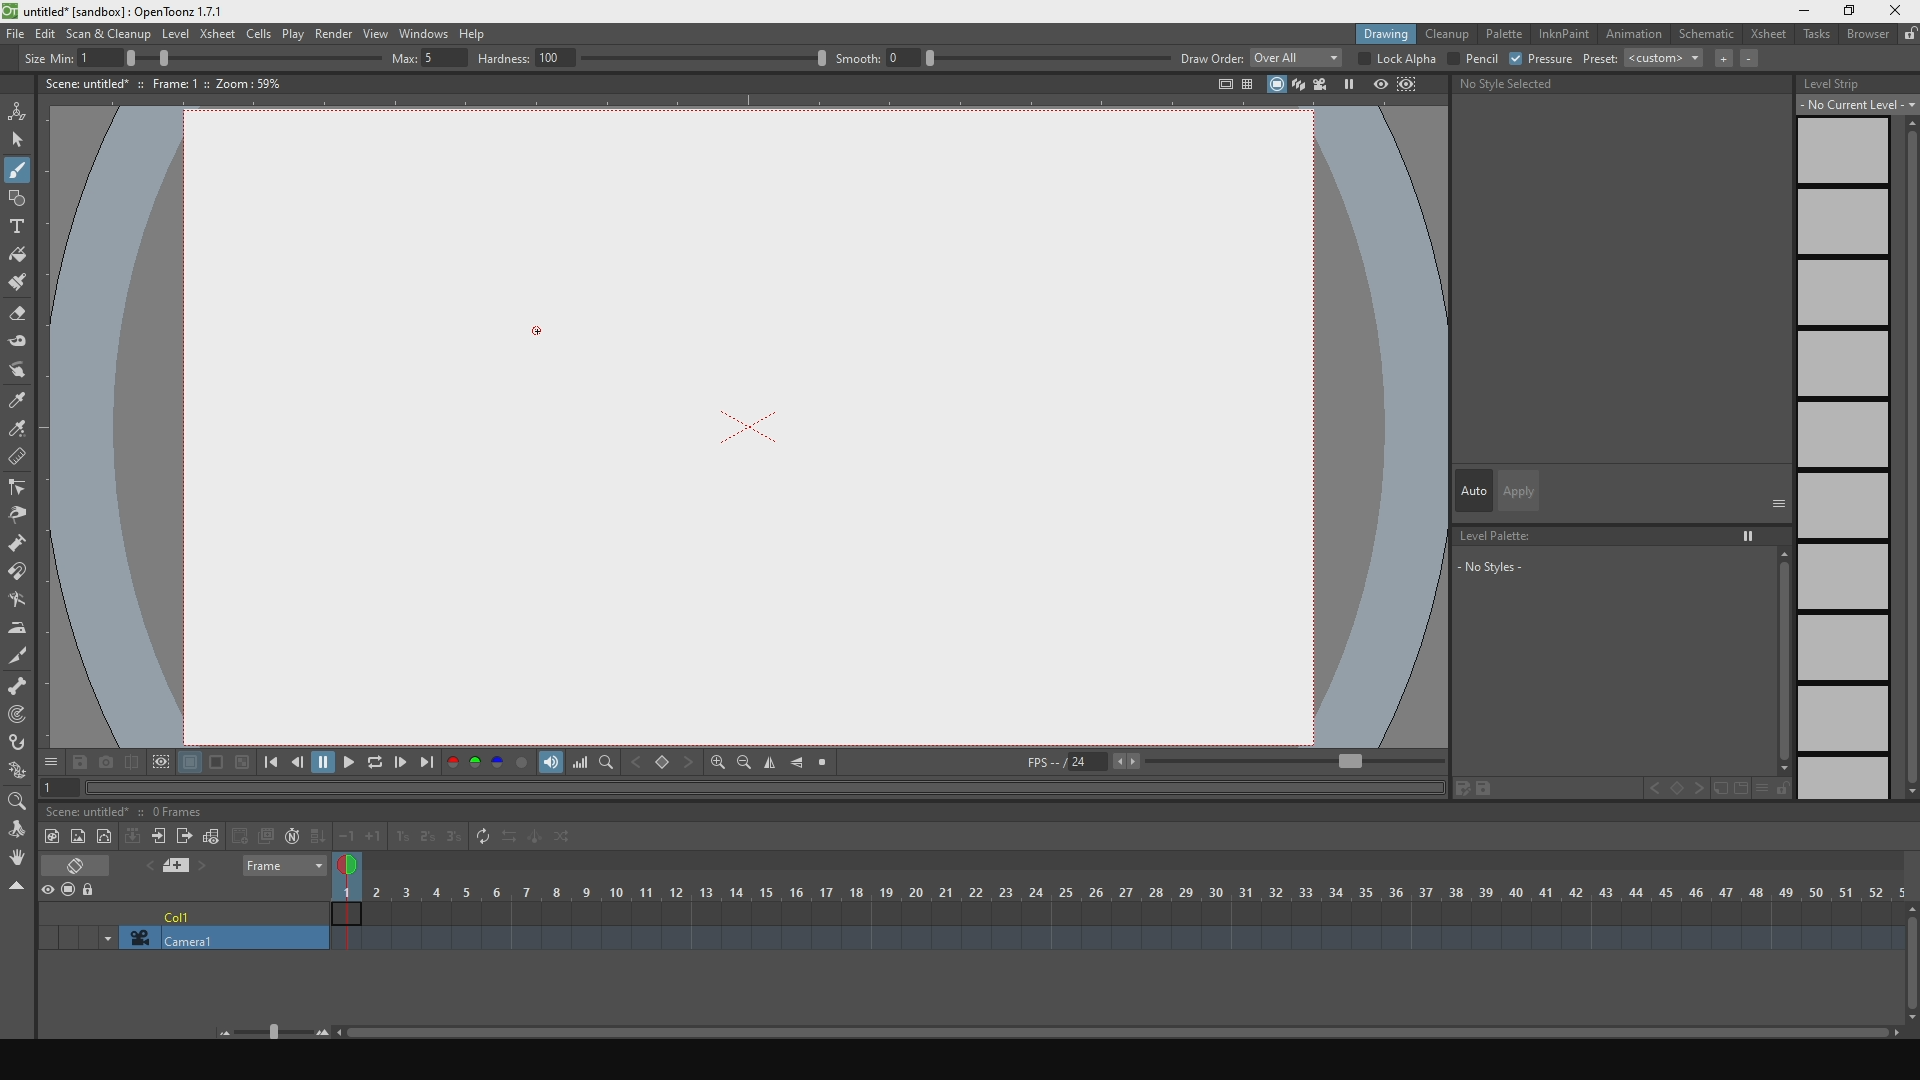 Image resolution: width=1920 pixels, height=1080 pixels. I want to click on overall, so click(1296, 58).